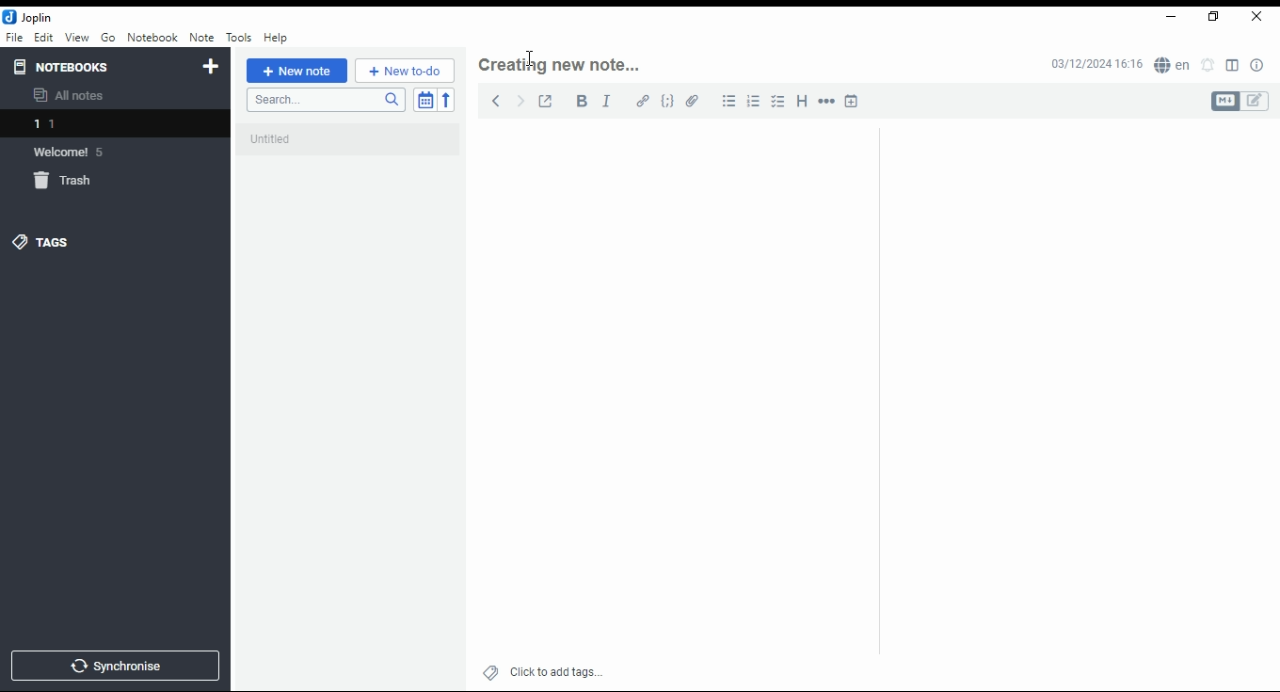 This screenshot has width=1280, height=692. Describe the element at coordinates (211, 67) in the screenshot. I see `new notebook` at that location.